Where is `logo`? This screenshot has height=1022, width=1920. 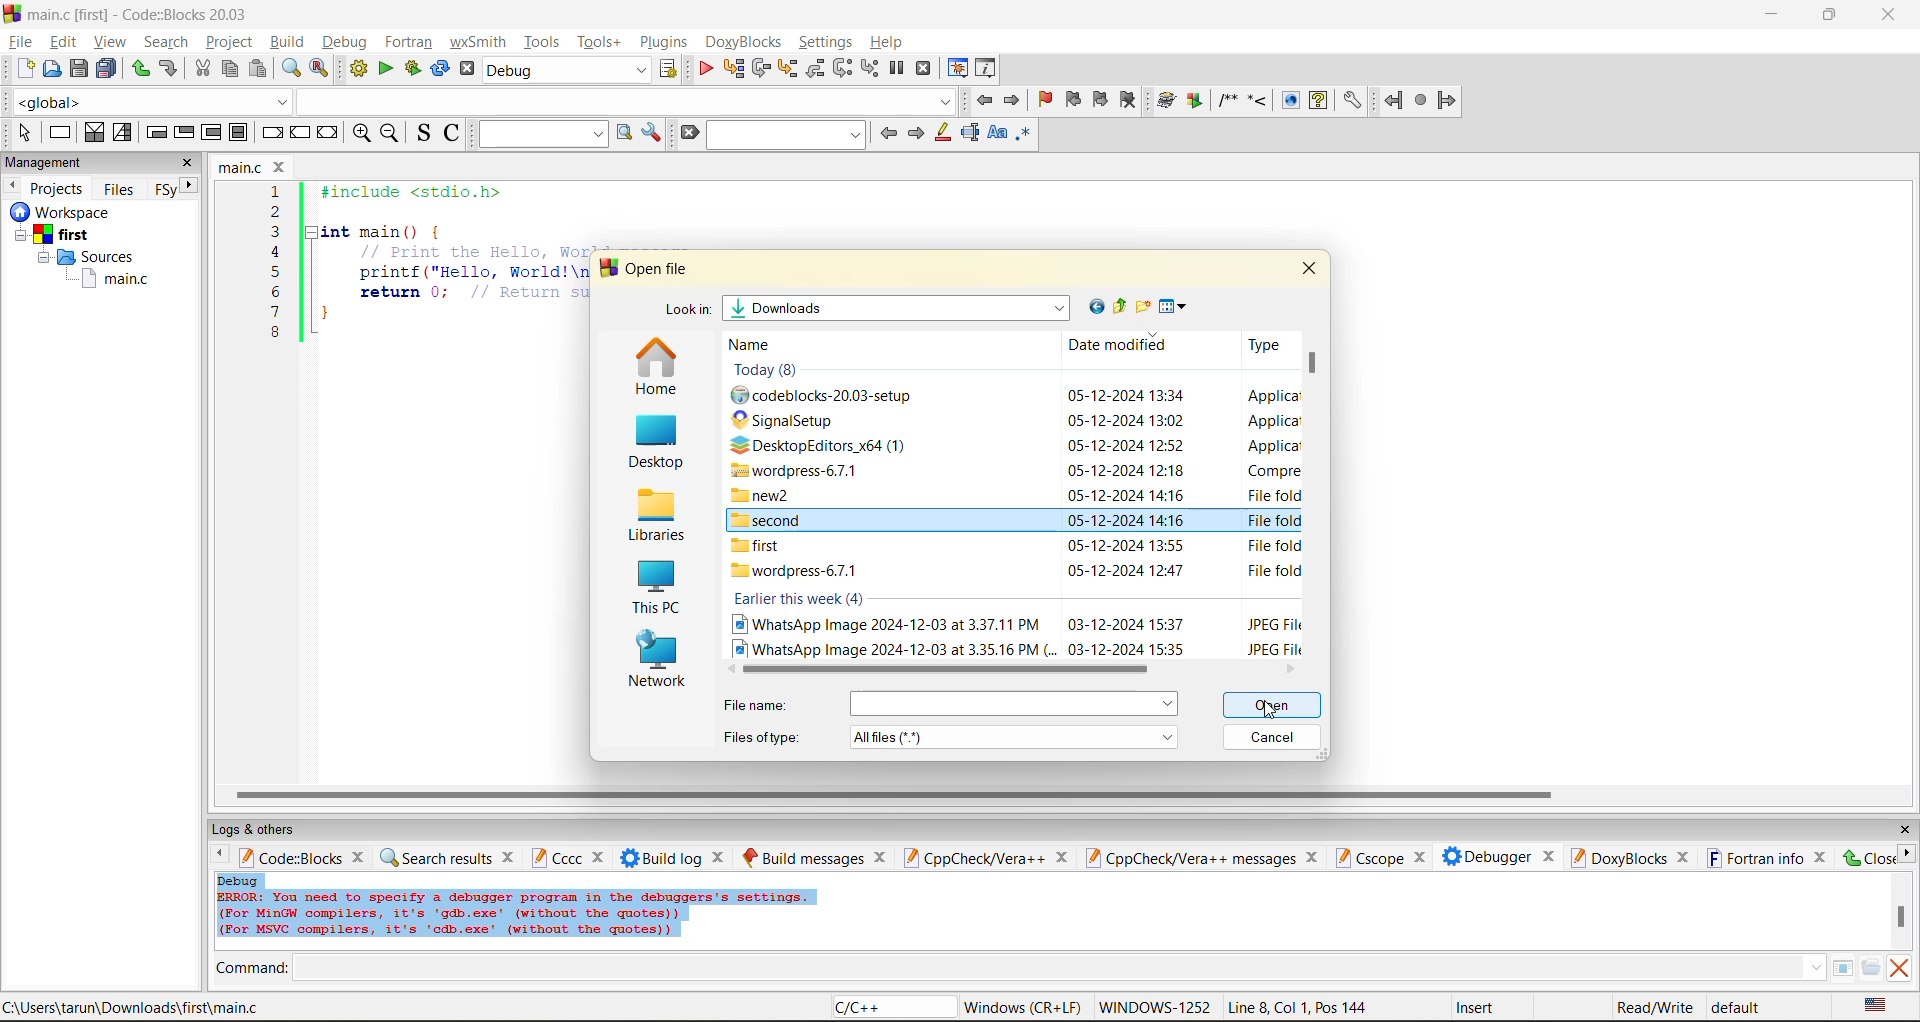 logo is located at coordinates (12, 12).